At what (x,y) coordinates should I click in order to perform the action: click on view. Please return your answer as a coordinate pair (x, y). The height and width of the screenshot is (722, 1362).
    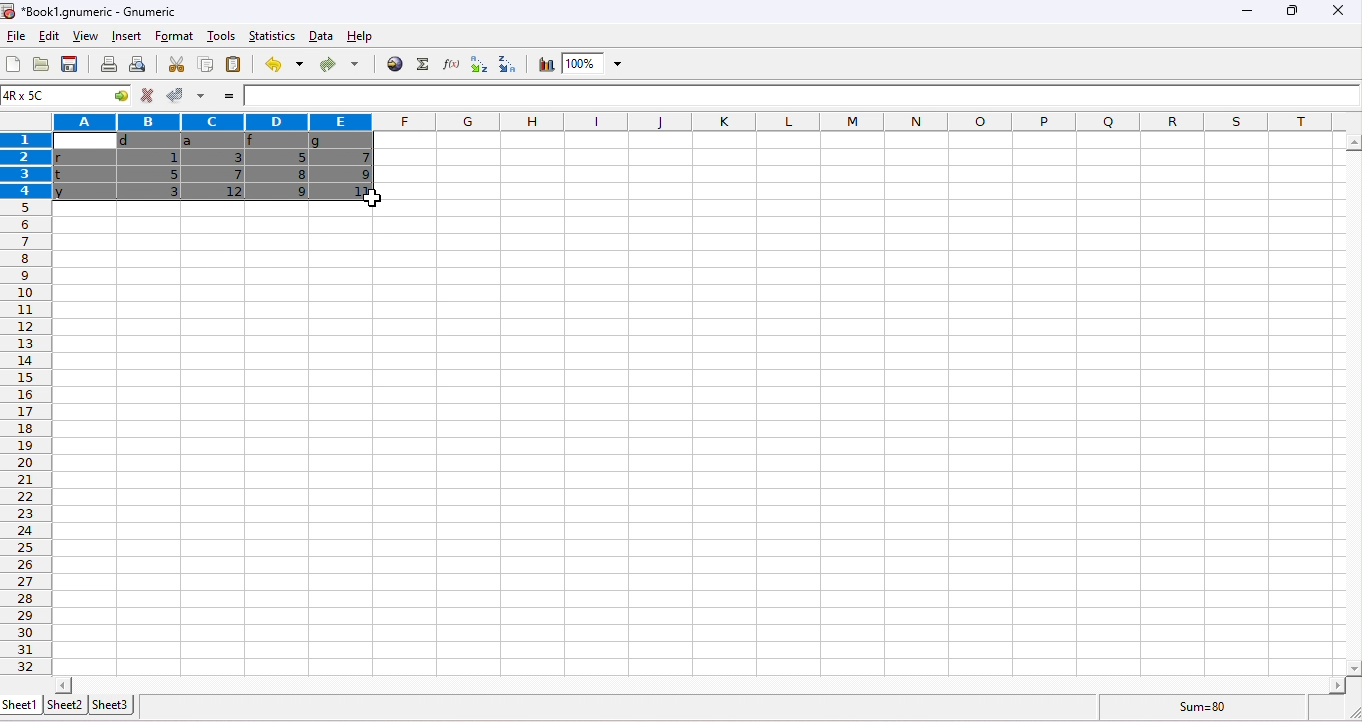
    Looking at the image, I should click on (85, 36).